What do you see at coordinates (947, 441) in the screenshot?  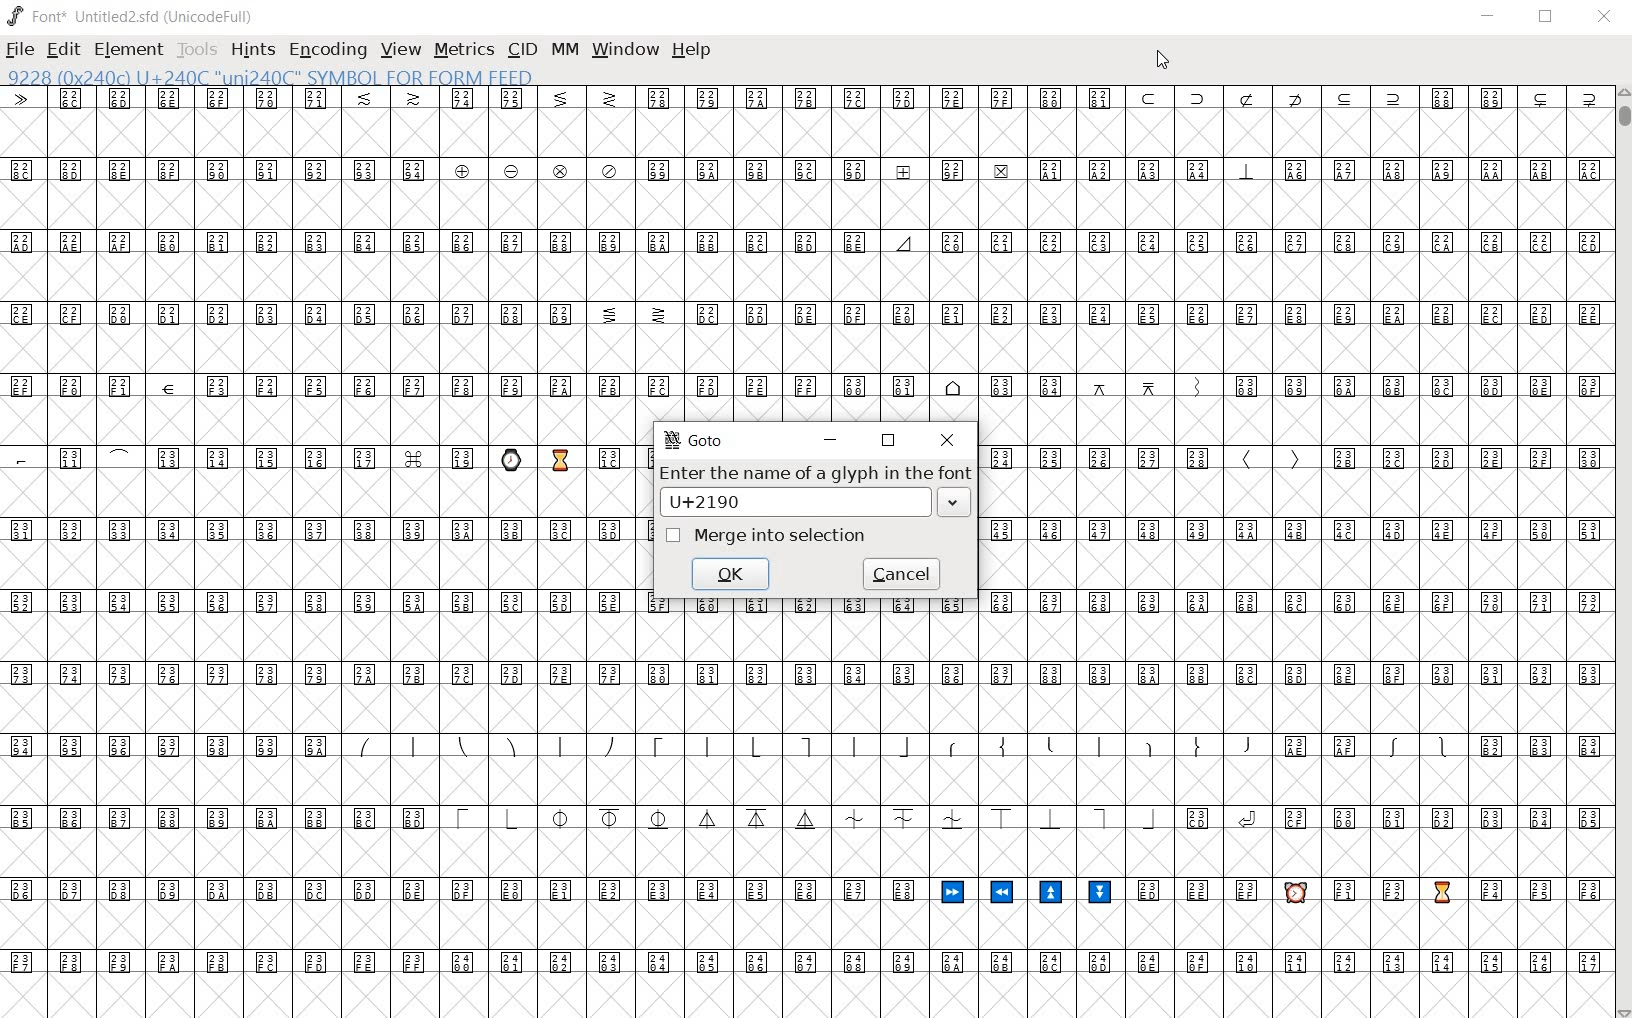 I see `close` at bounding box center [947, 441].